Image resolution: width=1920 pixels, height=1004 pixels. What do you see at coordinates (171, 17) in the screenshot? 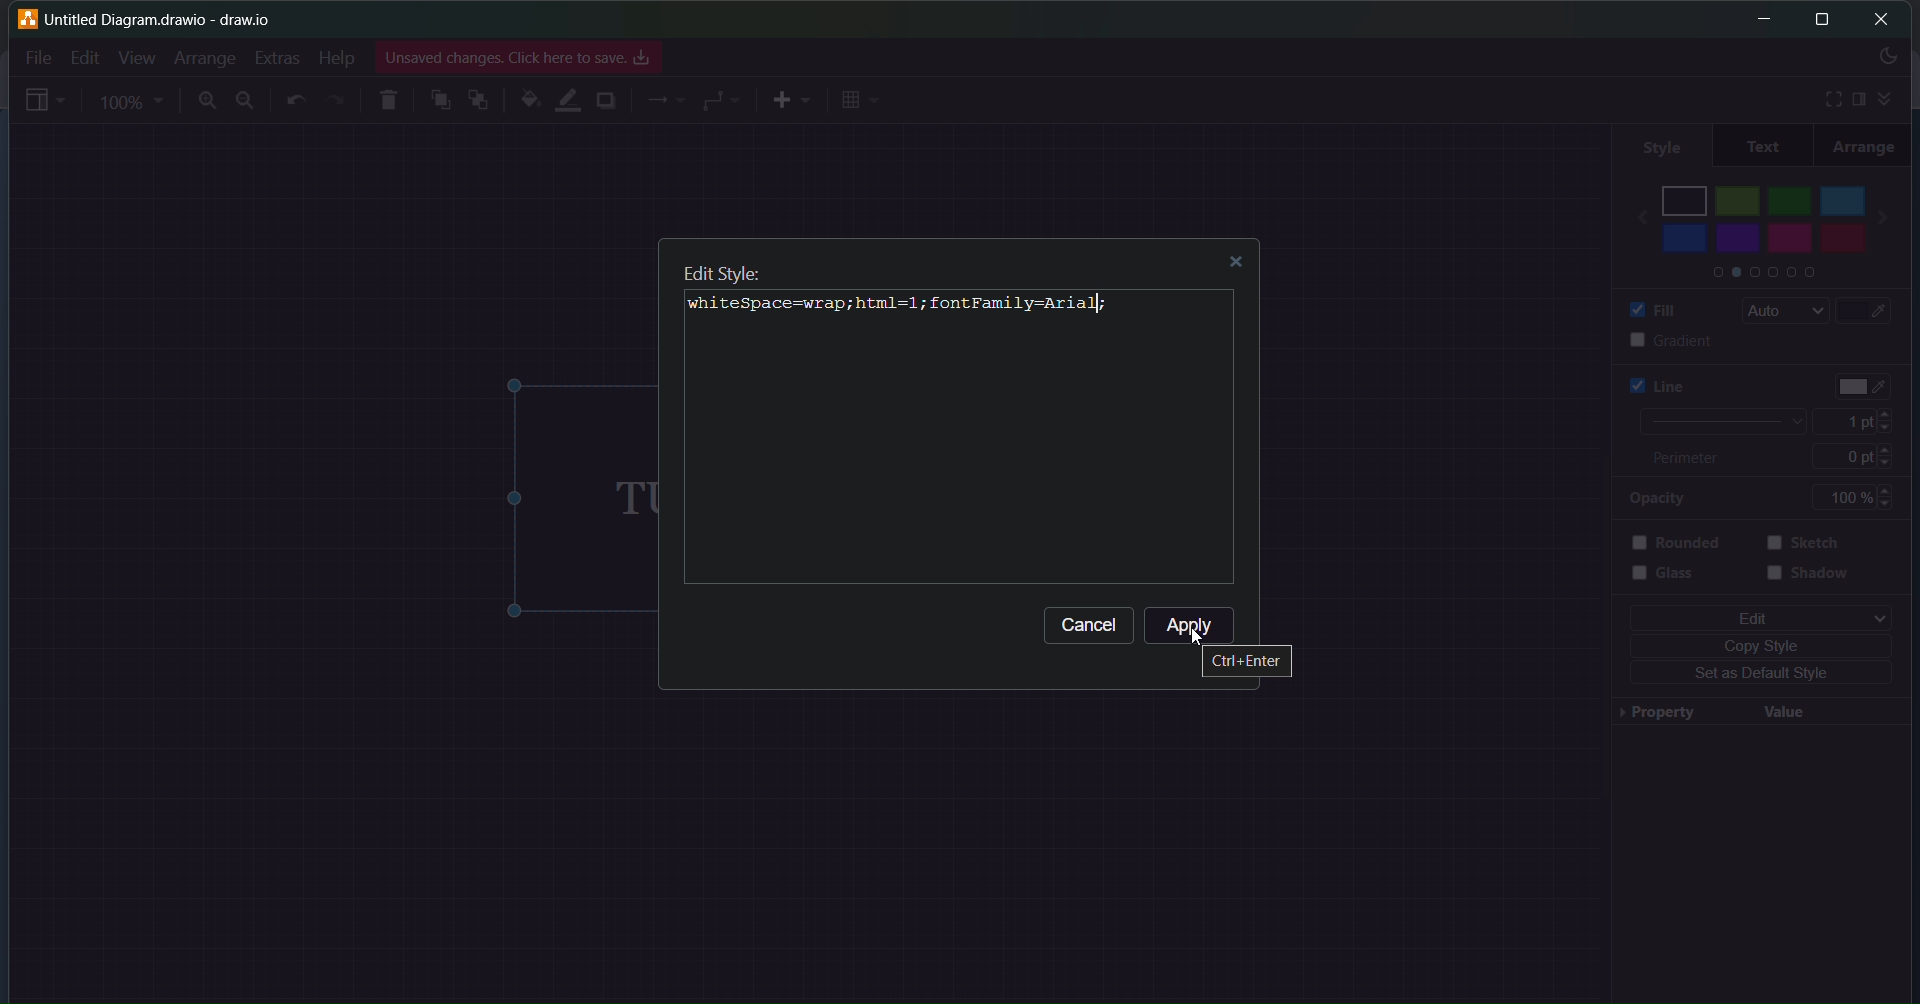
I see `untitled Diagram.drawio - draw.io` at bounding box center [171, 17].